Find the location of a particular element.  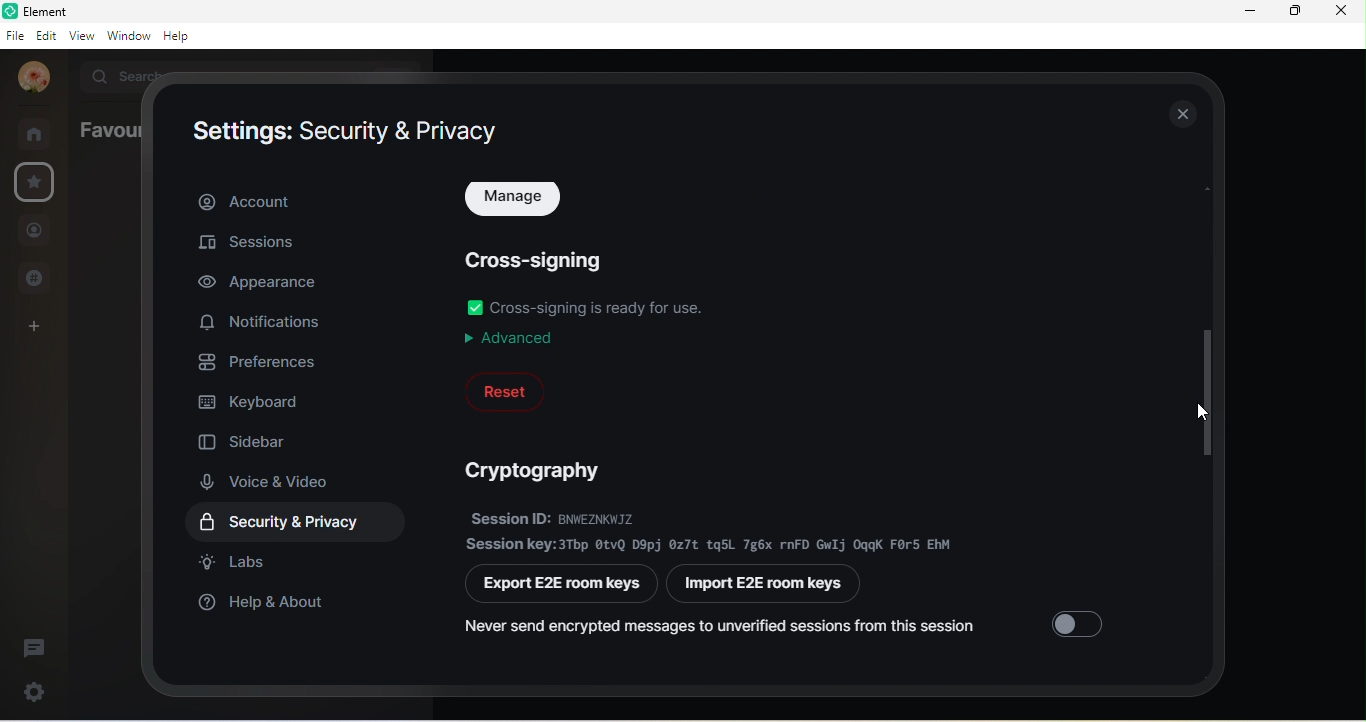

help is located at coordinates (181, 36).